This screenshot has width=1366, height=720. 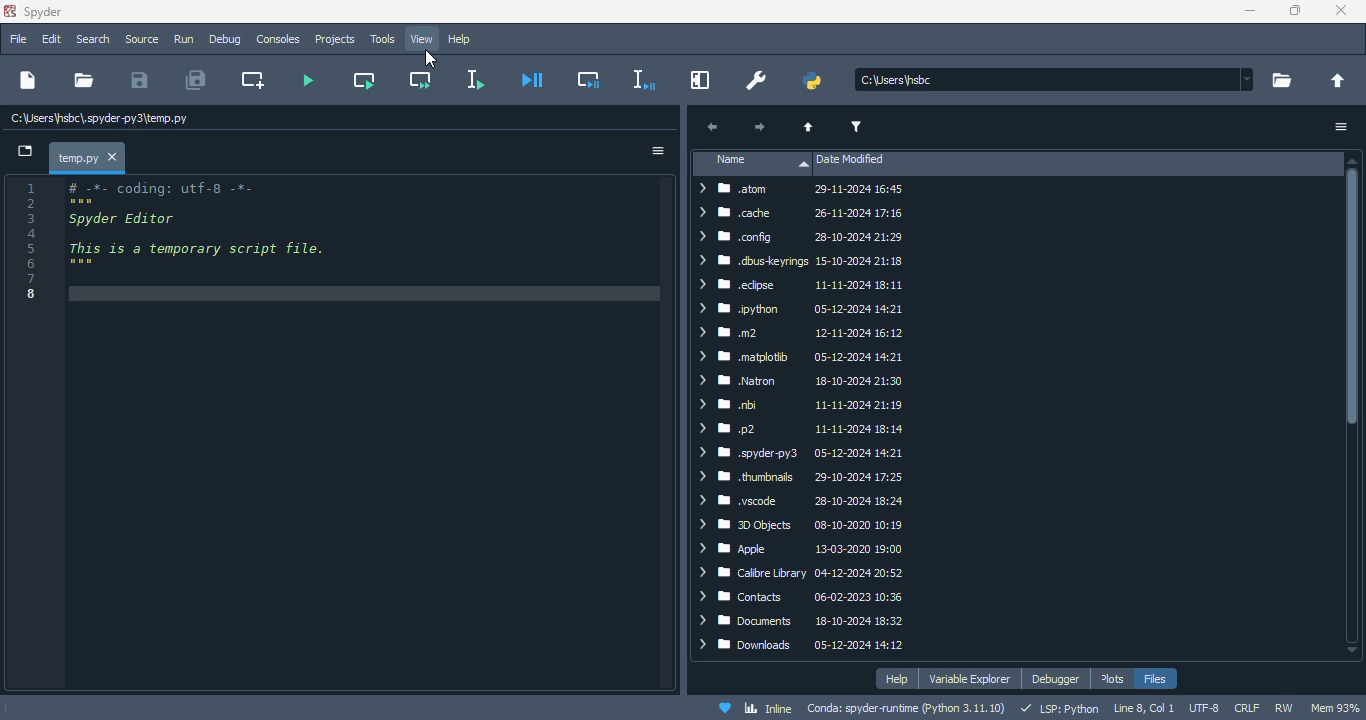 I want to click on .nbi, so click(x=801, y=405).